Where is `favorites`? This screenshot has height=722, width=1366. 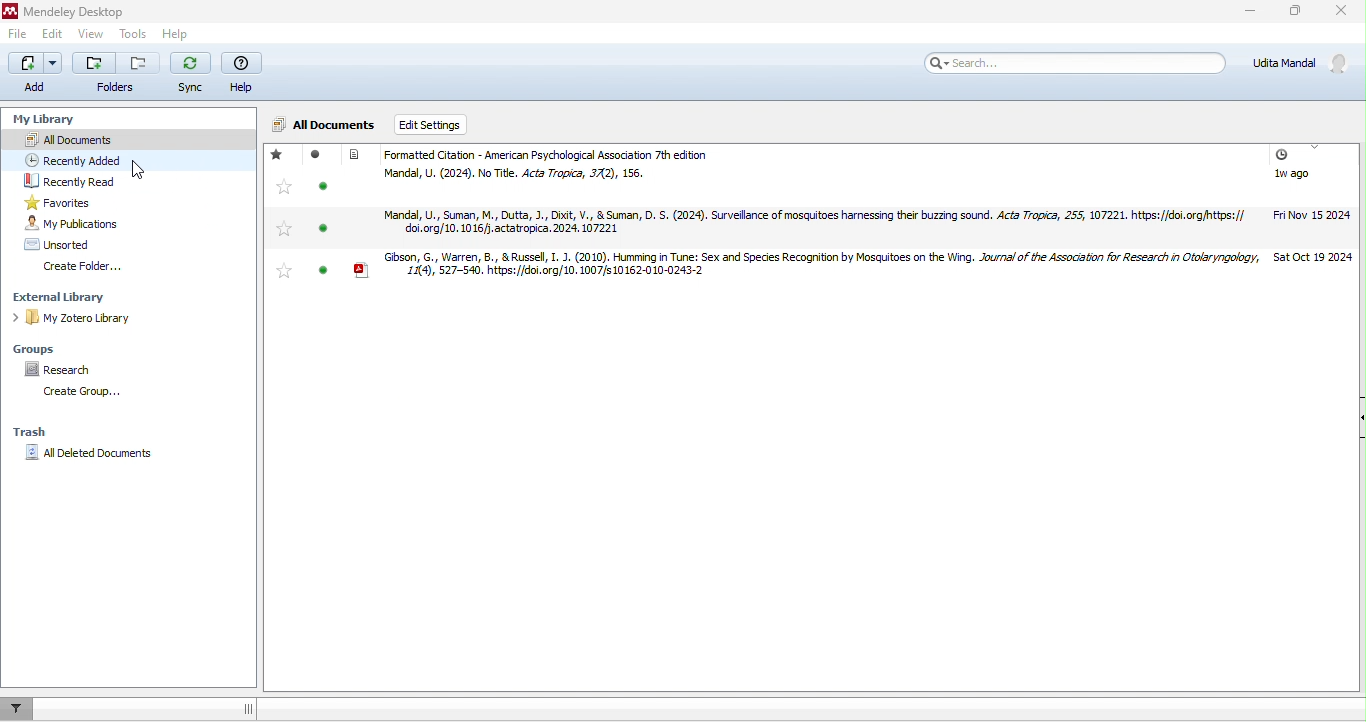 favorites is located at coordinates (67, 202).